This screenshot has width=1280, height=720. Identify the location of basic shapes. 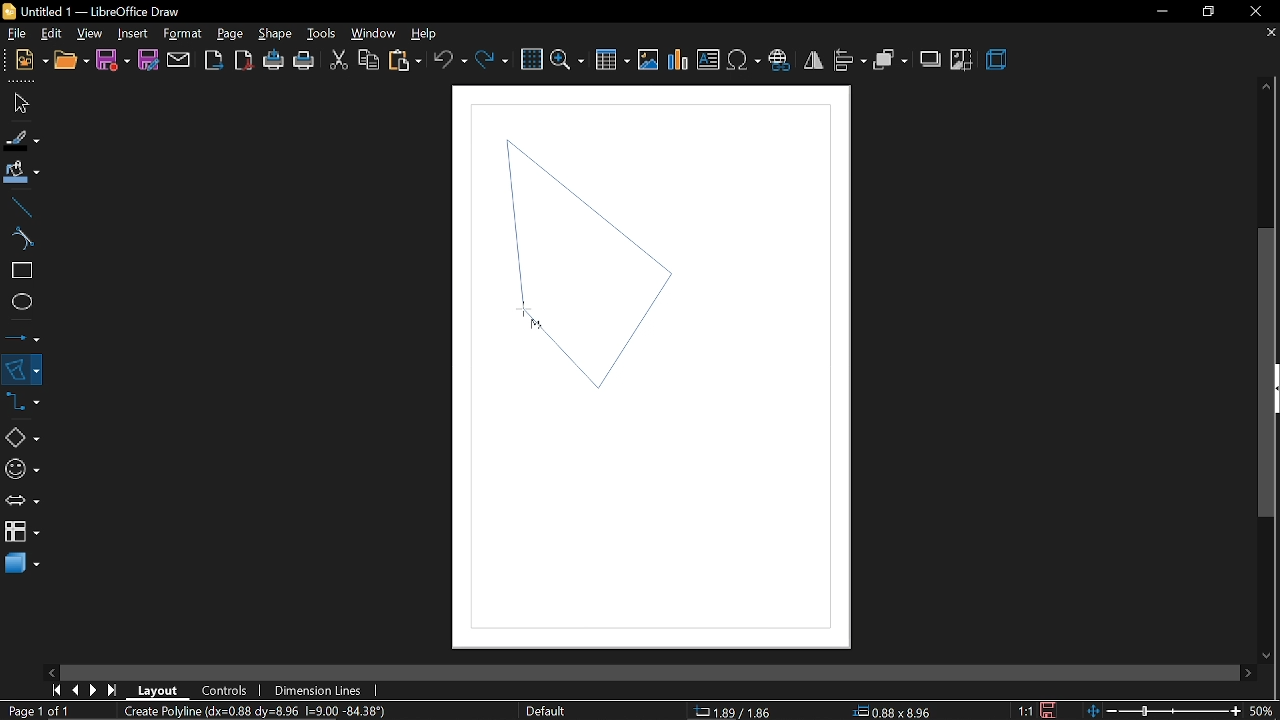
(21, 439).